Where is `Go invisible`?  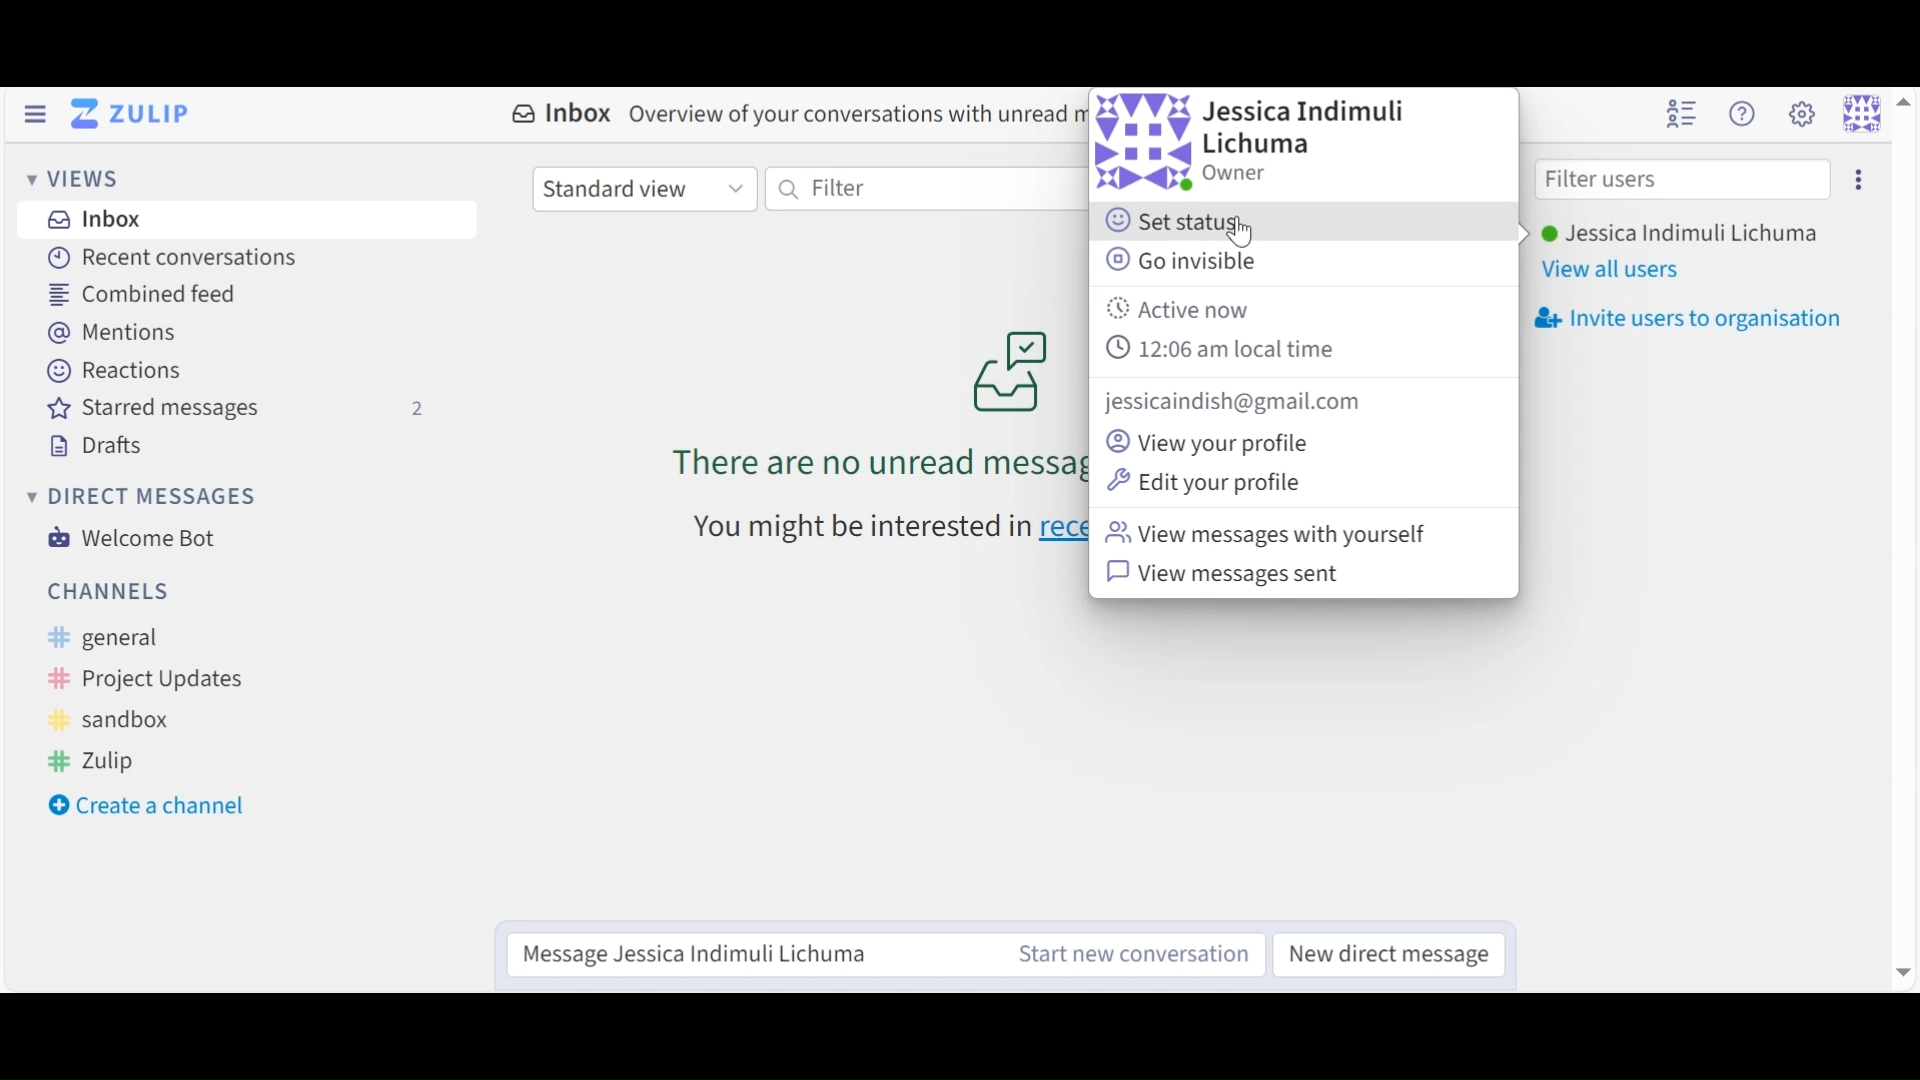
Go invisible is located at coordinates (1181, 259).